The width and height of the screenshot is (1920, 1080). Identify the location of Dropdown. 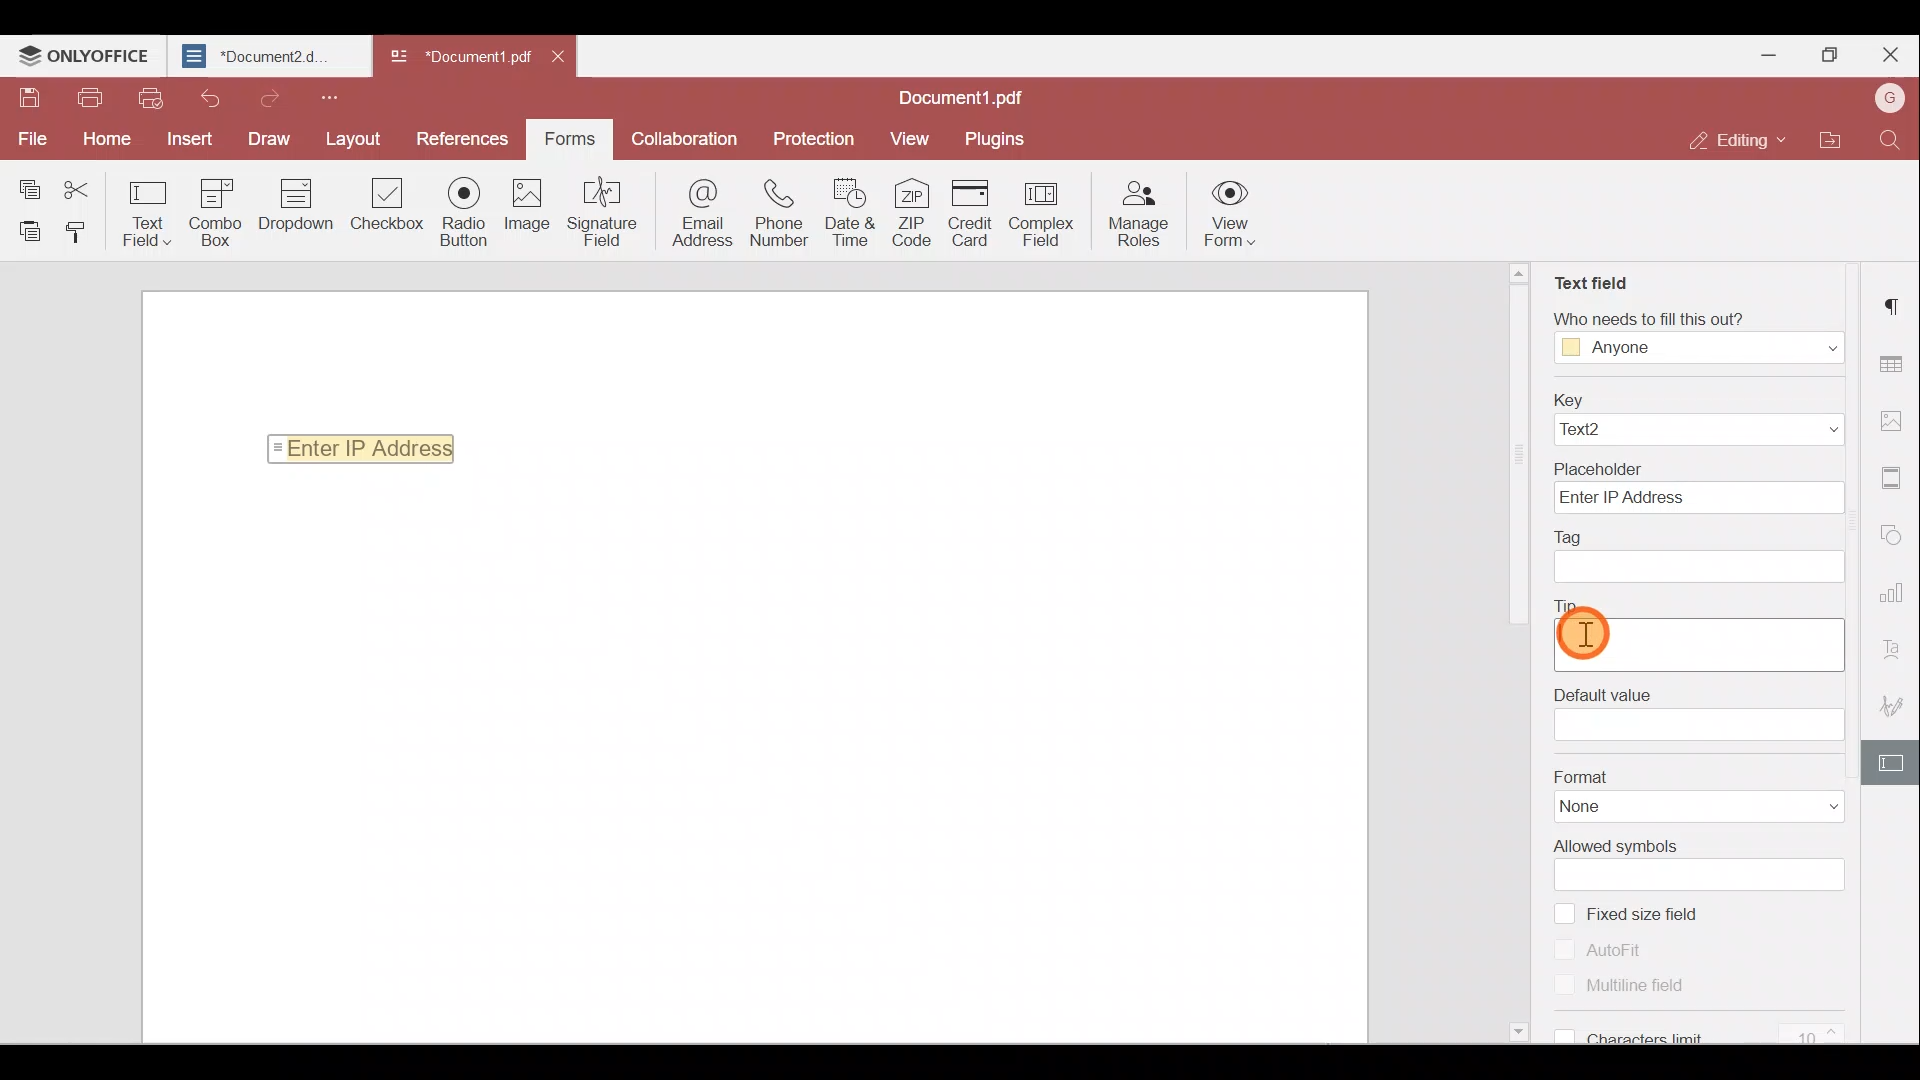
(1792, 430).